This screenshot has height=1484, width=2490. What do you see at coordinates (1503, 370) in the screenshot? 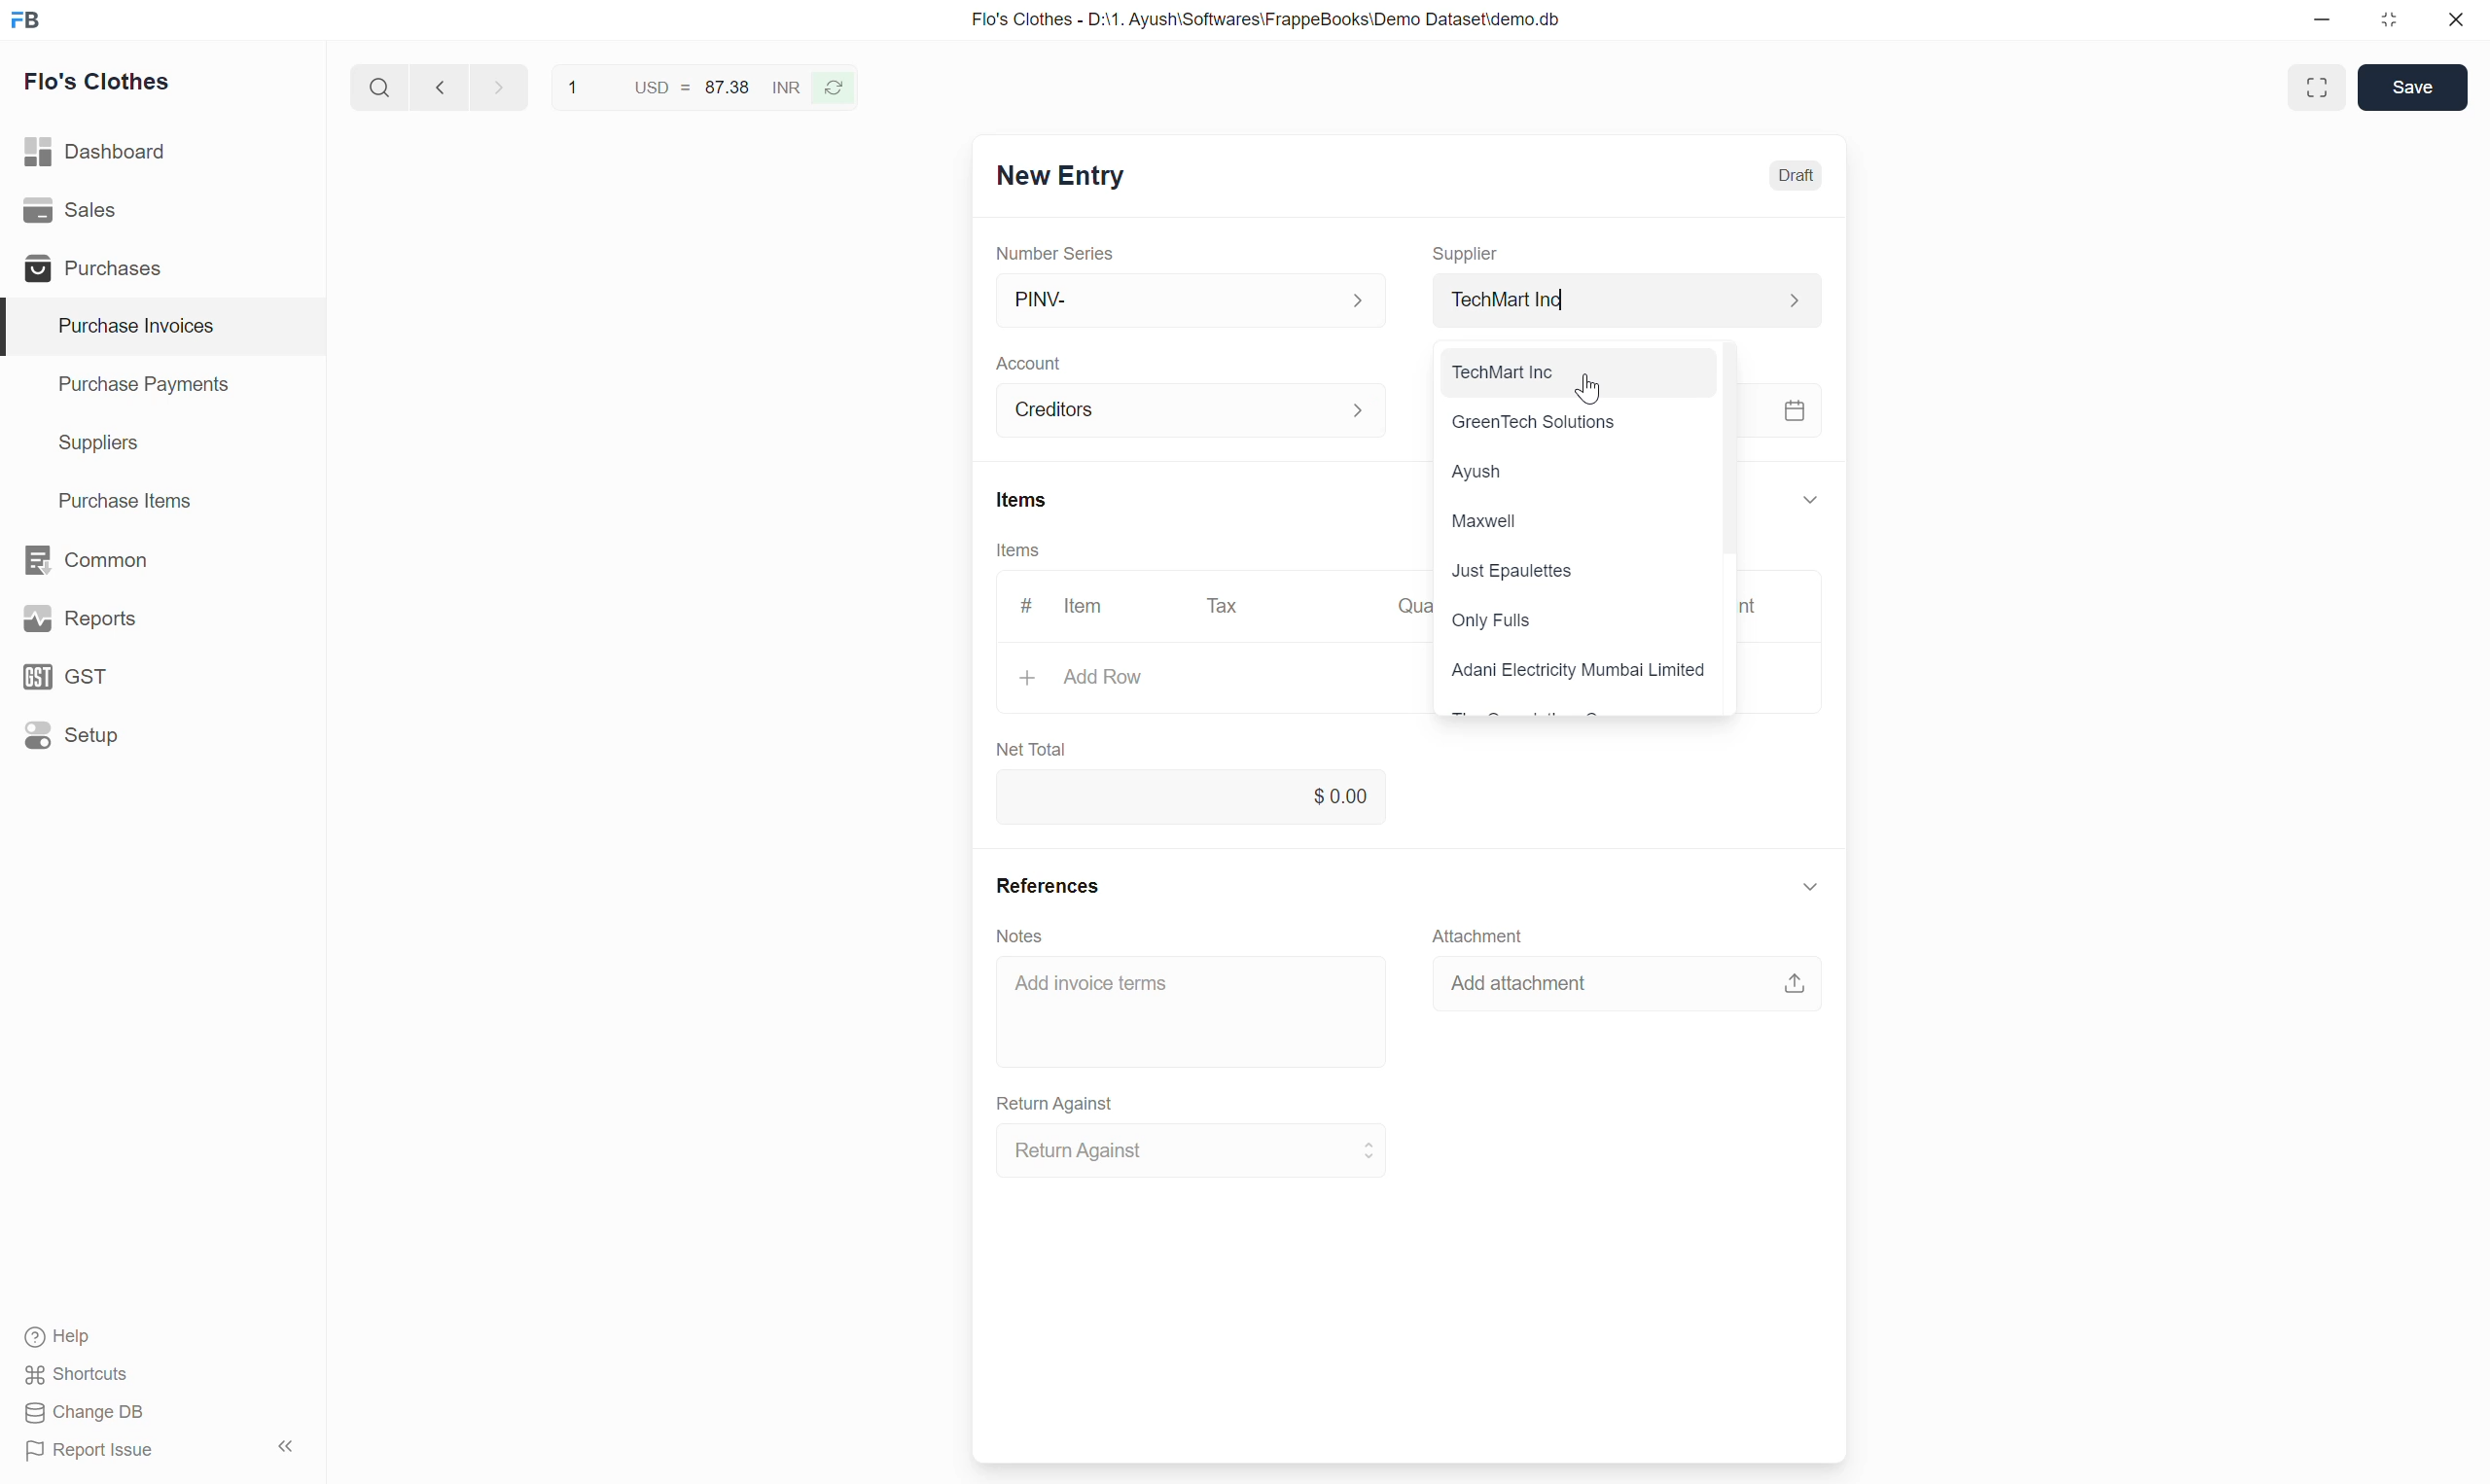
I see `TechMart Inc` at bounding box center [1503, 370].